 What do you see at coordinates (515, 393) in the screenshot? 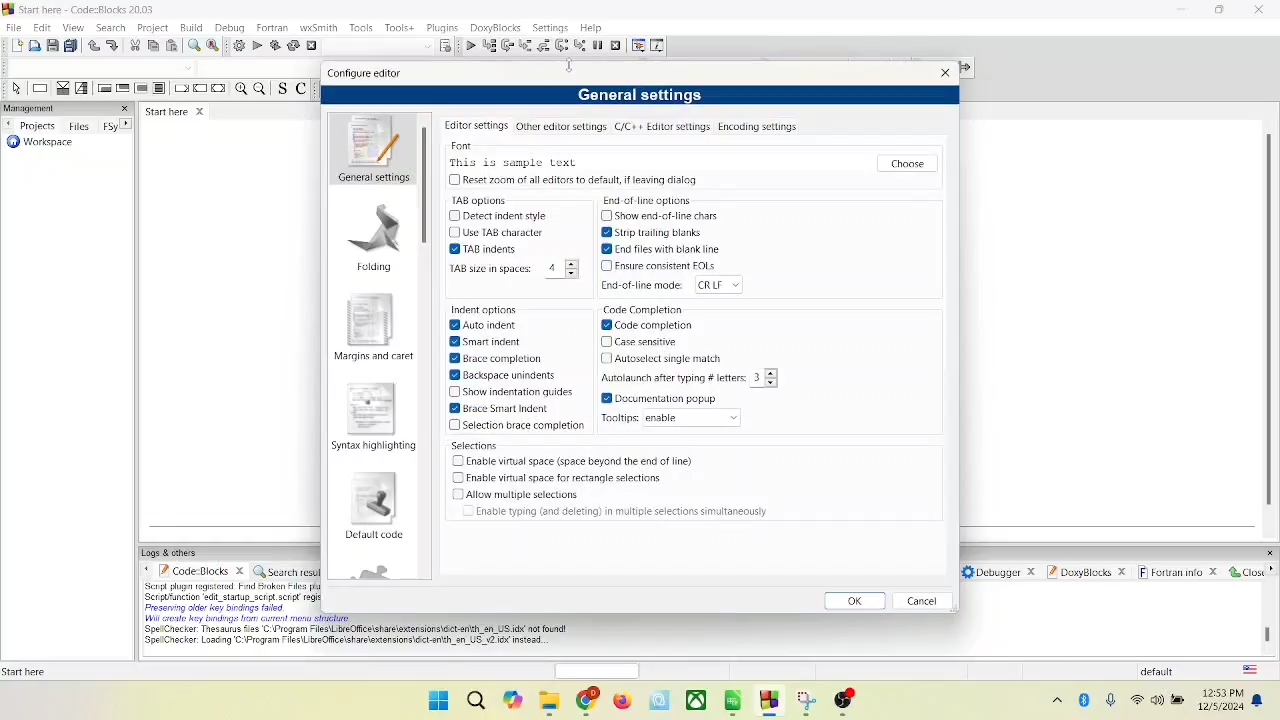
I see `indentation guides` at bounding box center [515, 393].